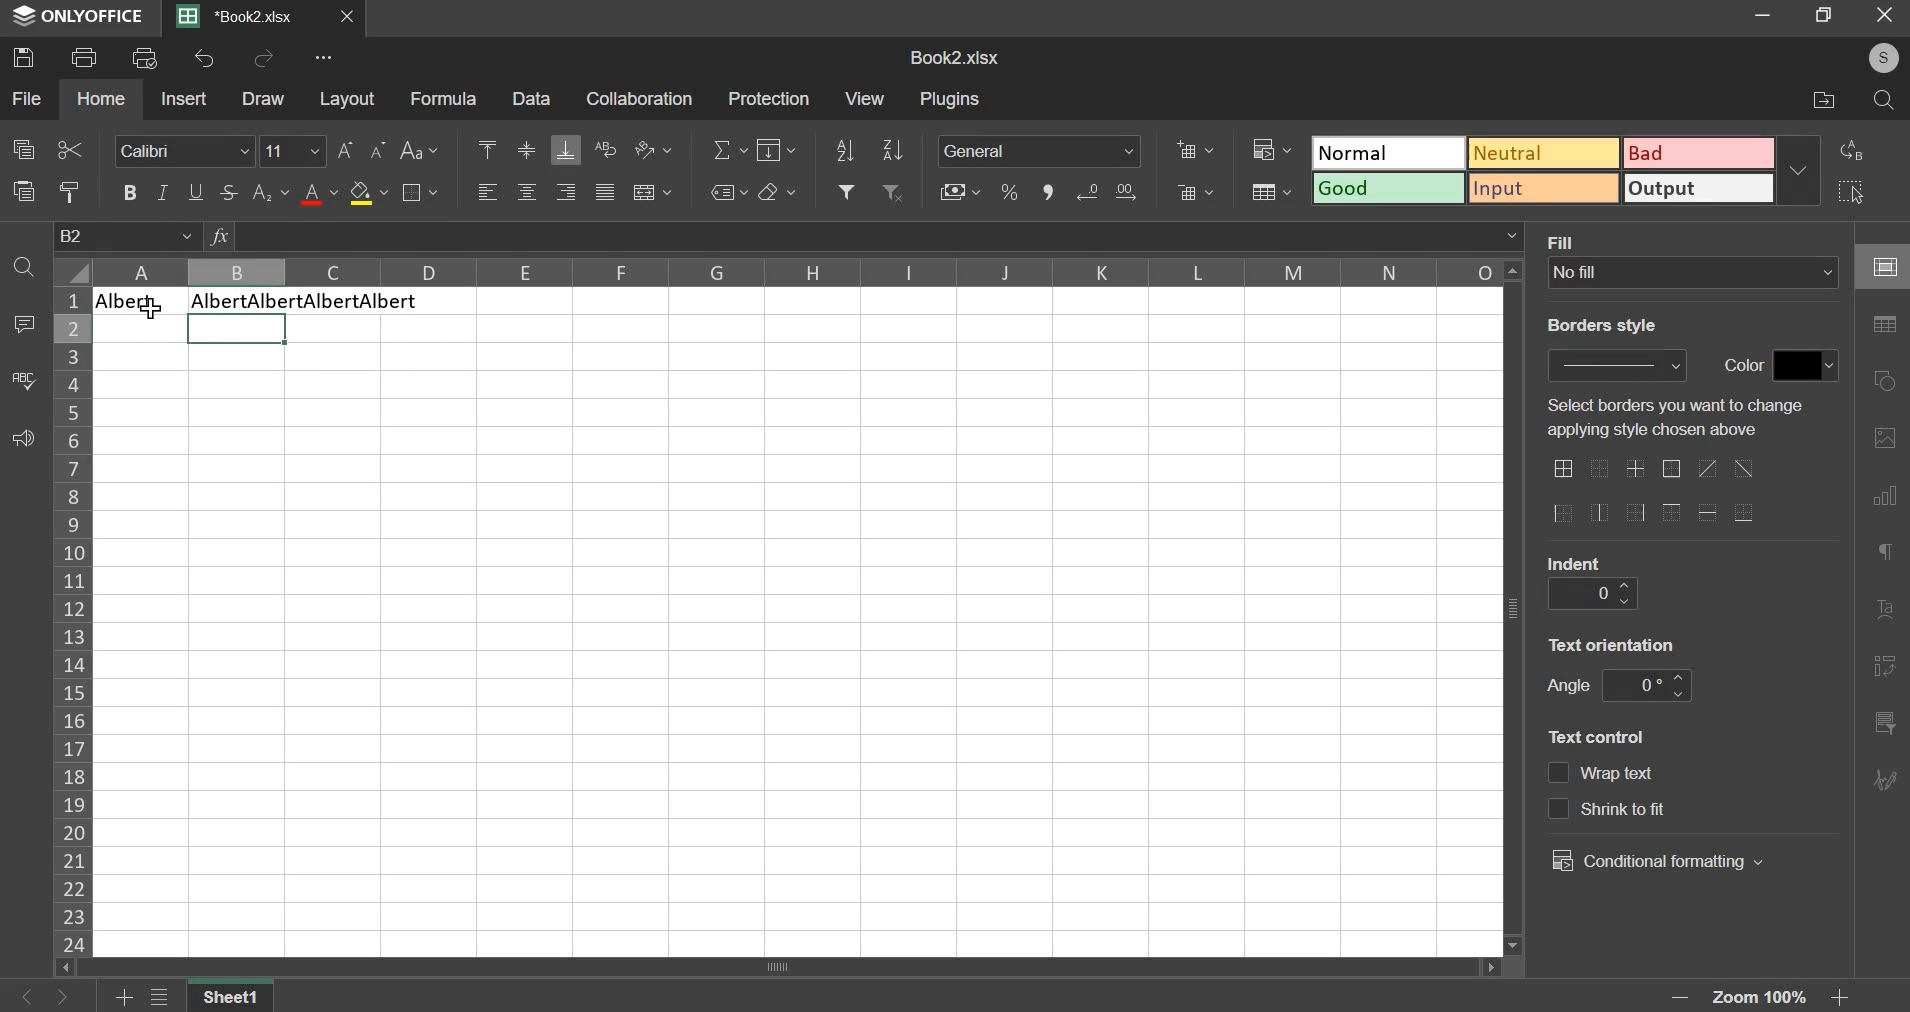 The width and height of the screenshot is (1910, 1012). I want to click on add cells, so click(1195, 148).